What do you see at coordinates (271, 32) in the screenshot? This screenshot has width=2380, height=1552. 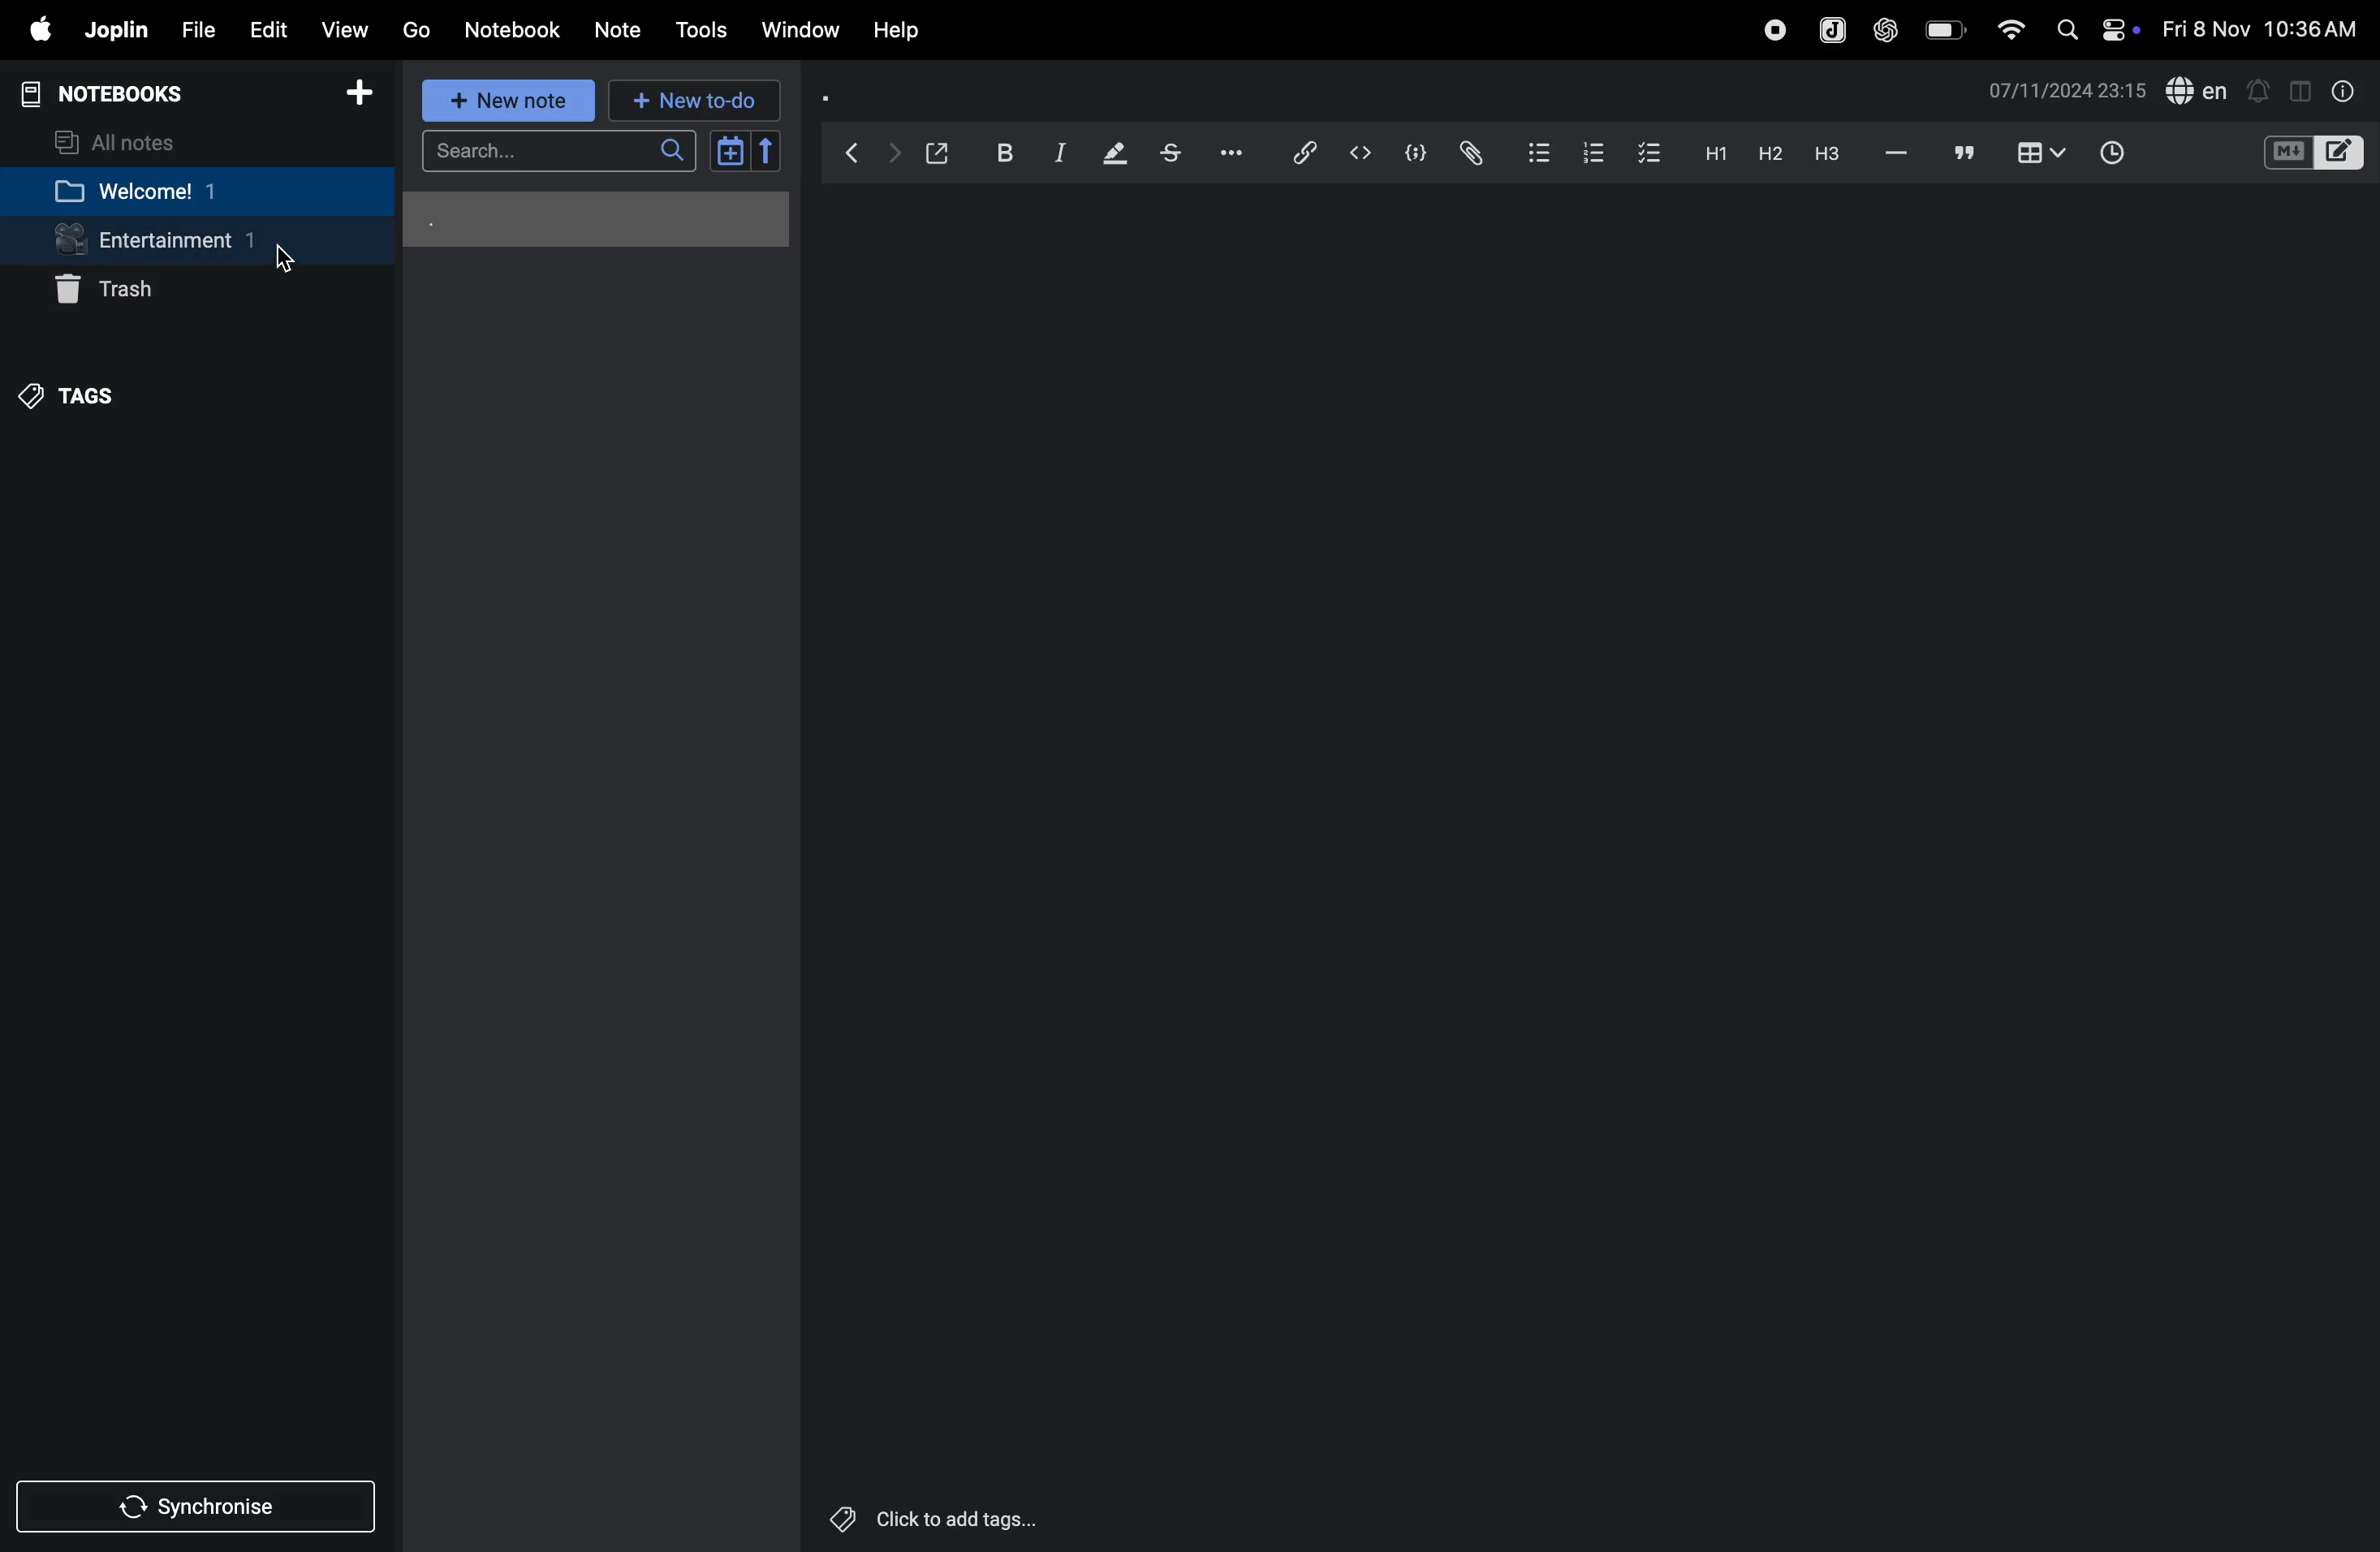 I see `edit` at bounding box center [271, 32].